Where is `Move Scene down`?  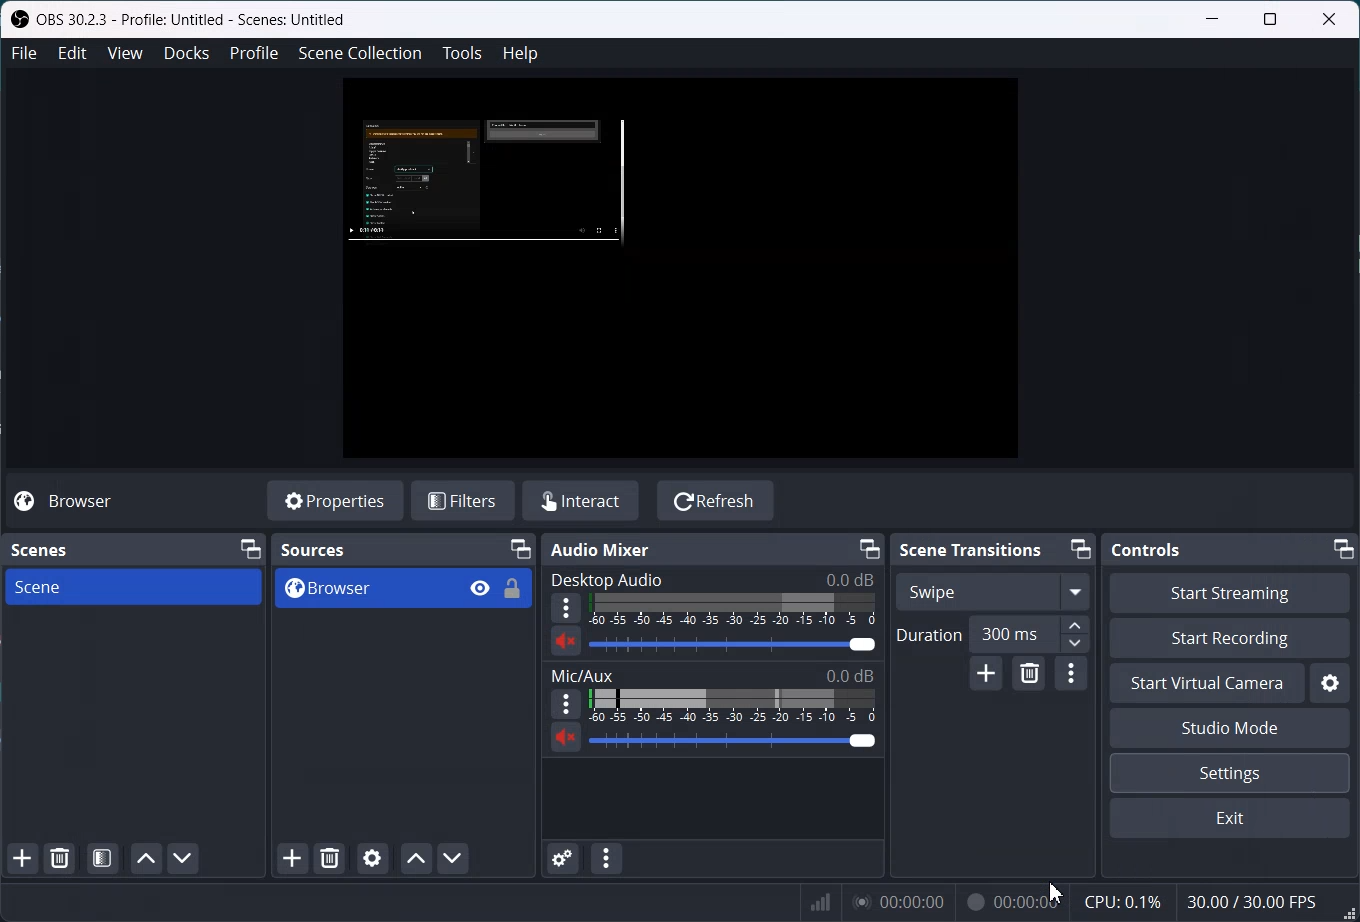
Move Scene down is located at coordinates (185, 858).